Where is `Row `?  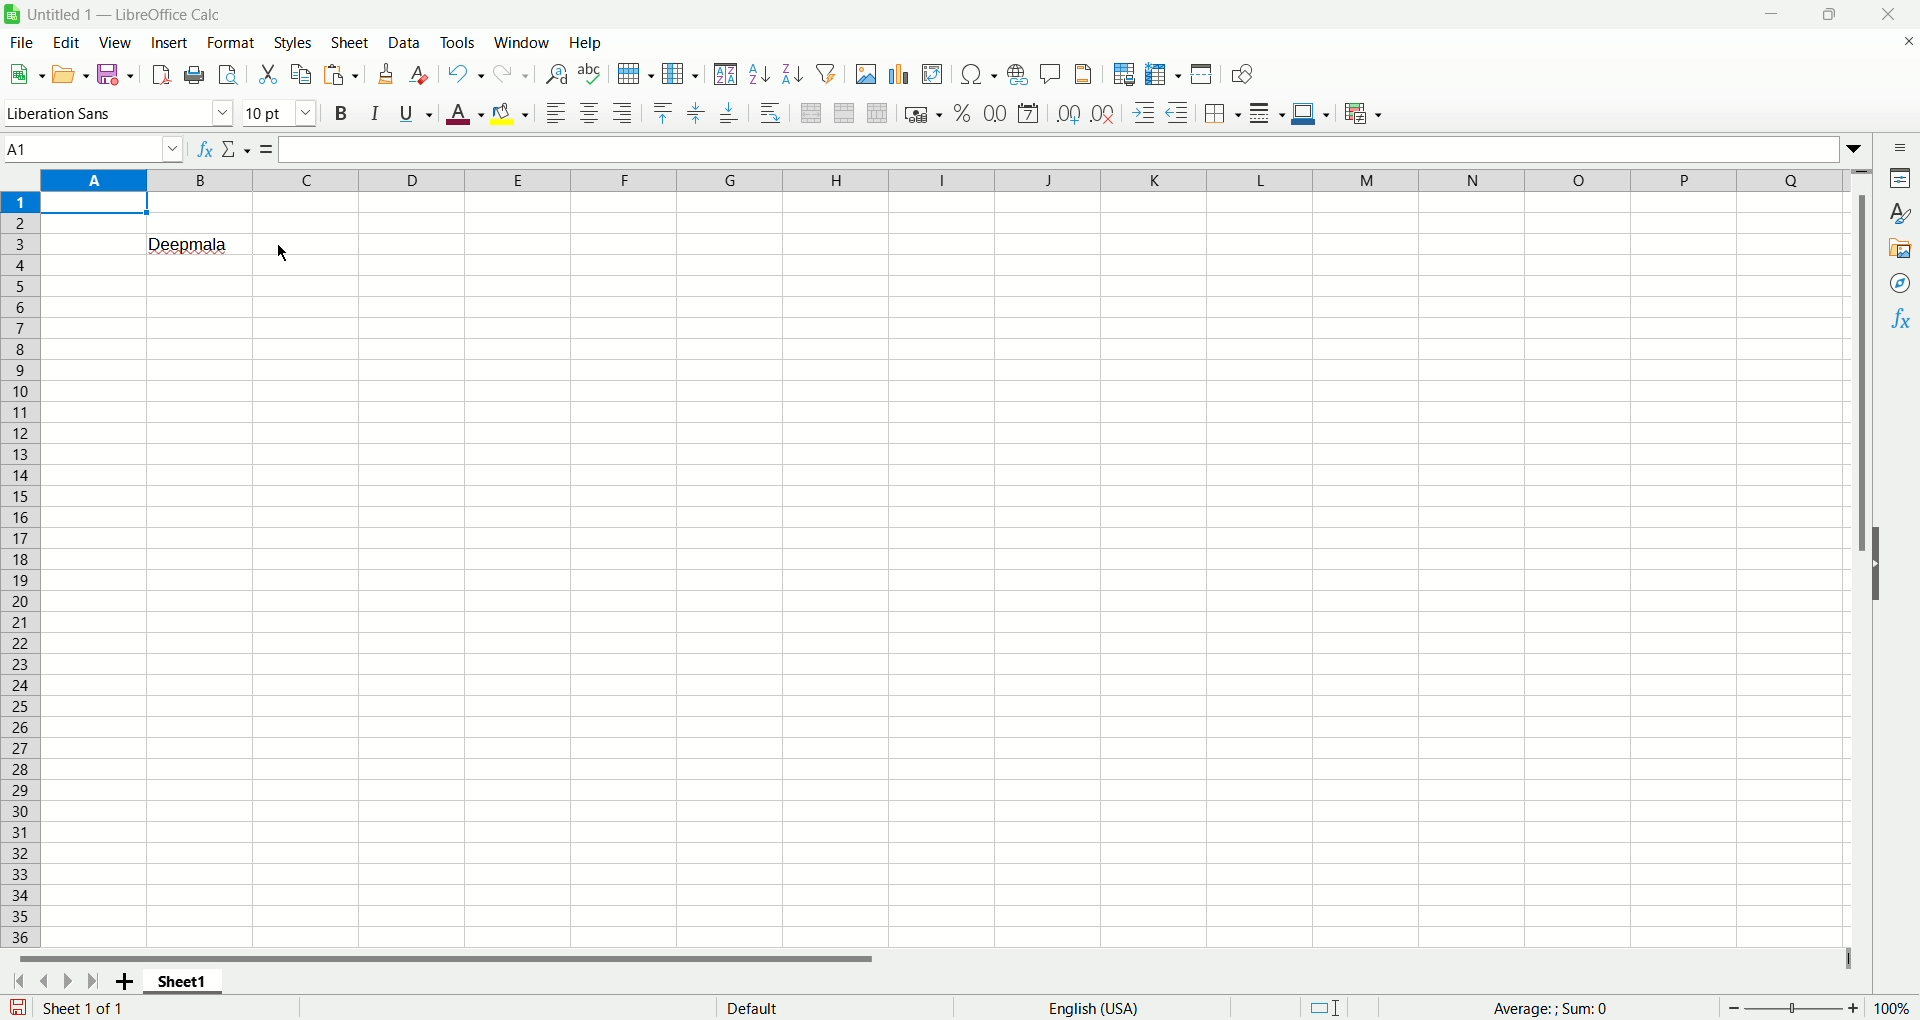
Row  is located at coordinates (24, 568).